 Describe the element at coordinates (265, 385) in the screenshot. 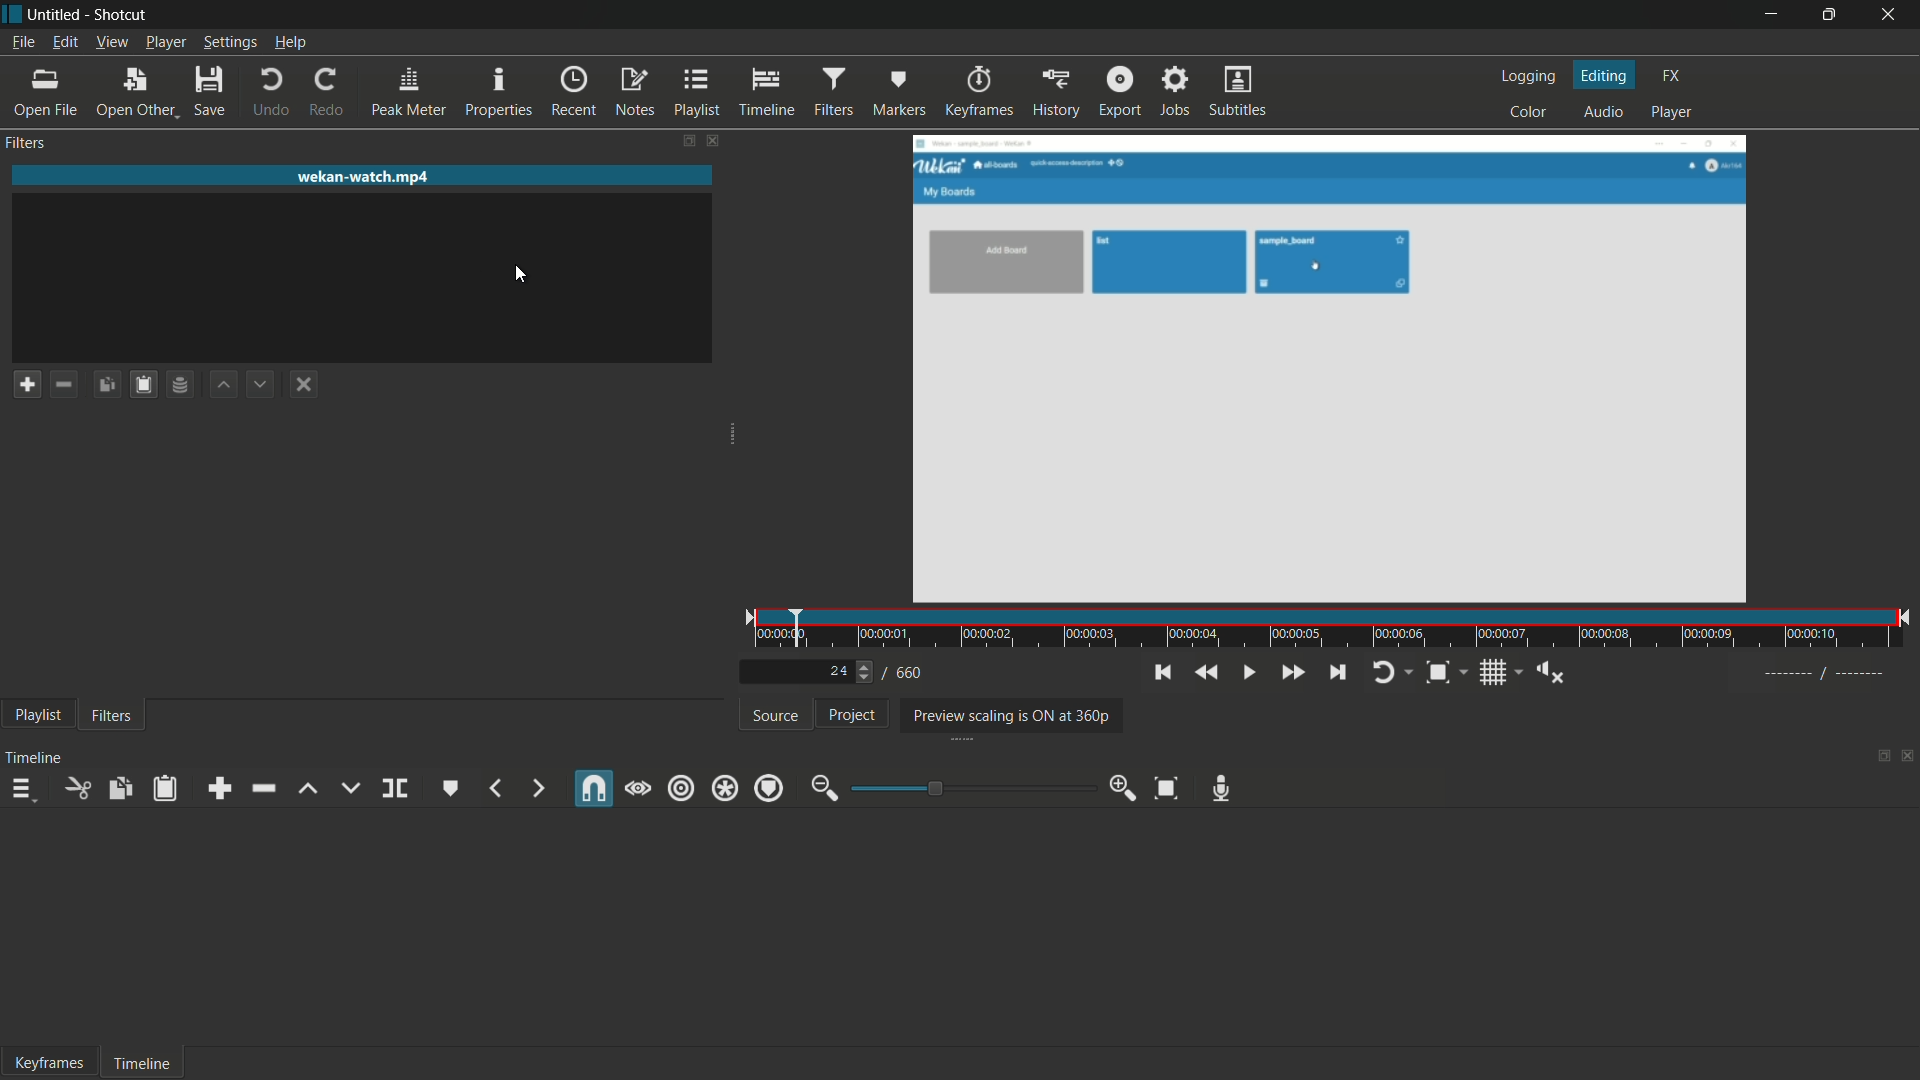

I see `move filter down` at that location.